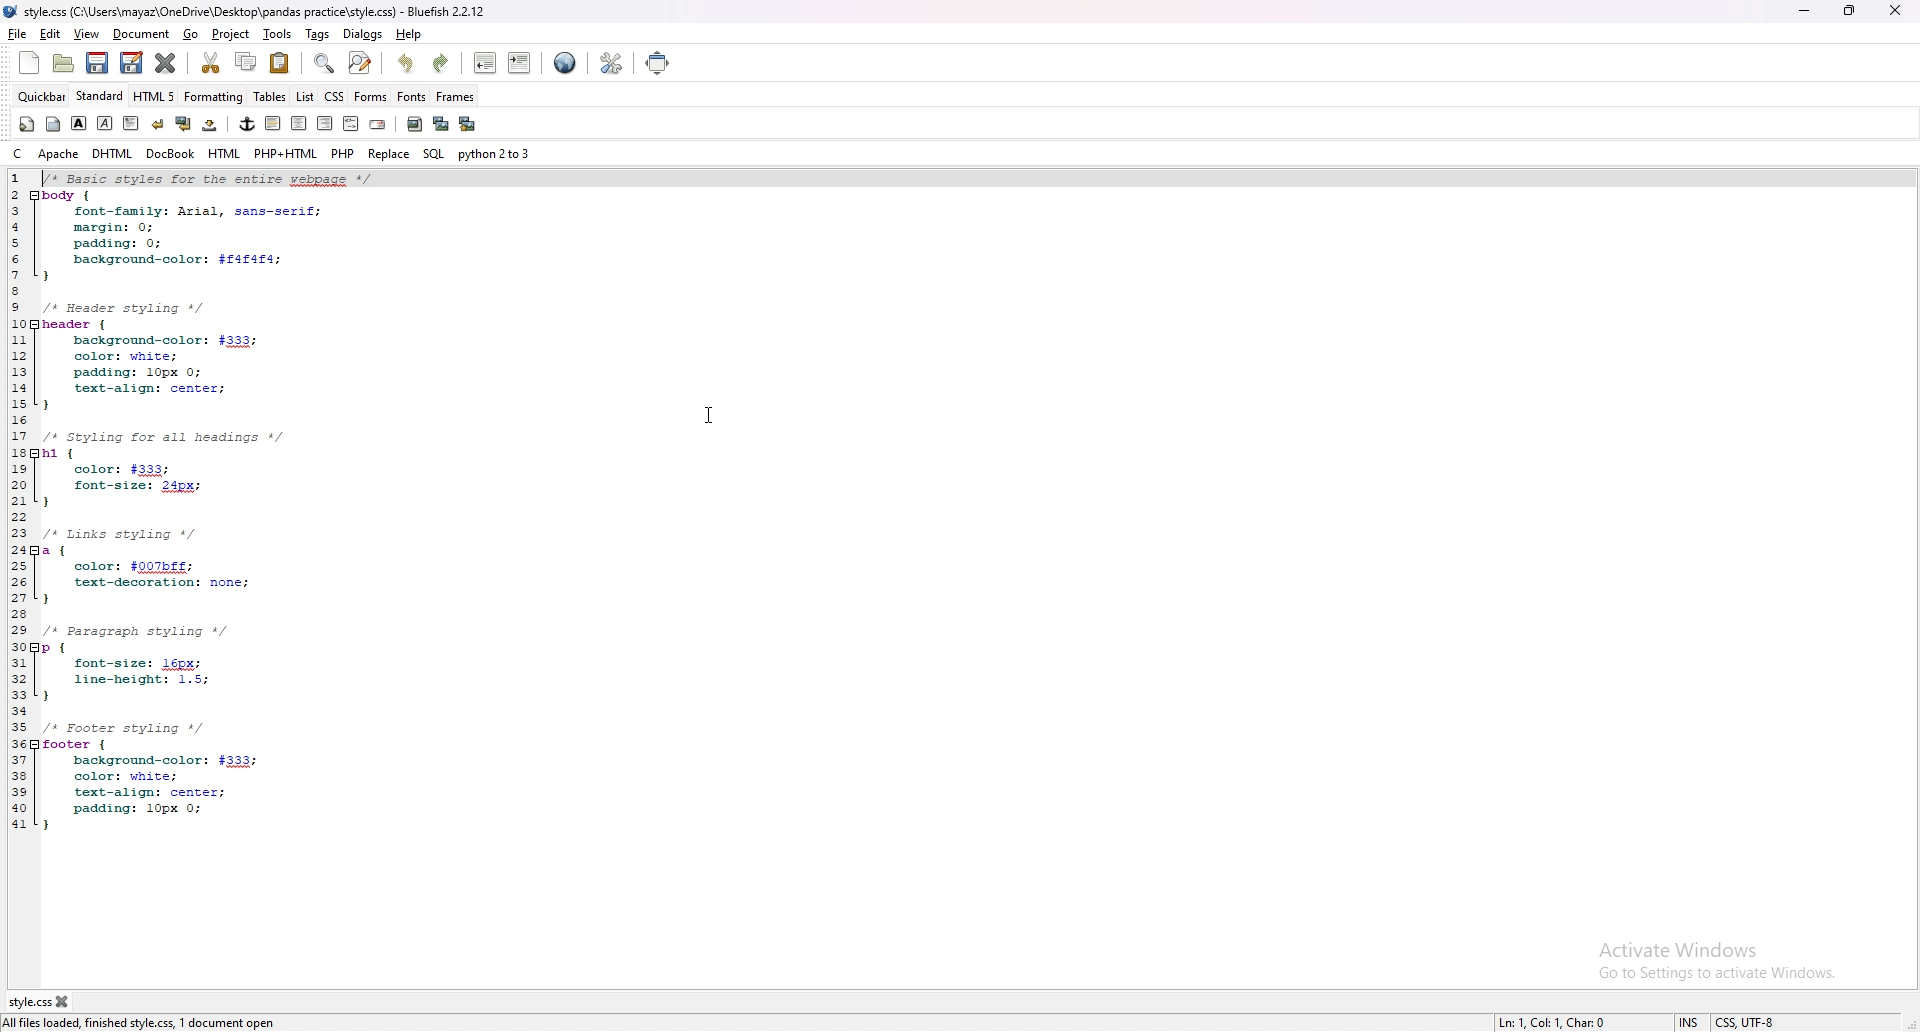 The width and height of the screenshot is (1920, 1032). I want to click on docbook, so click(171, 154).